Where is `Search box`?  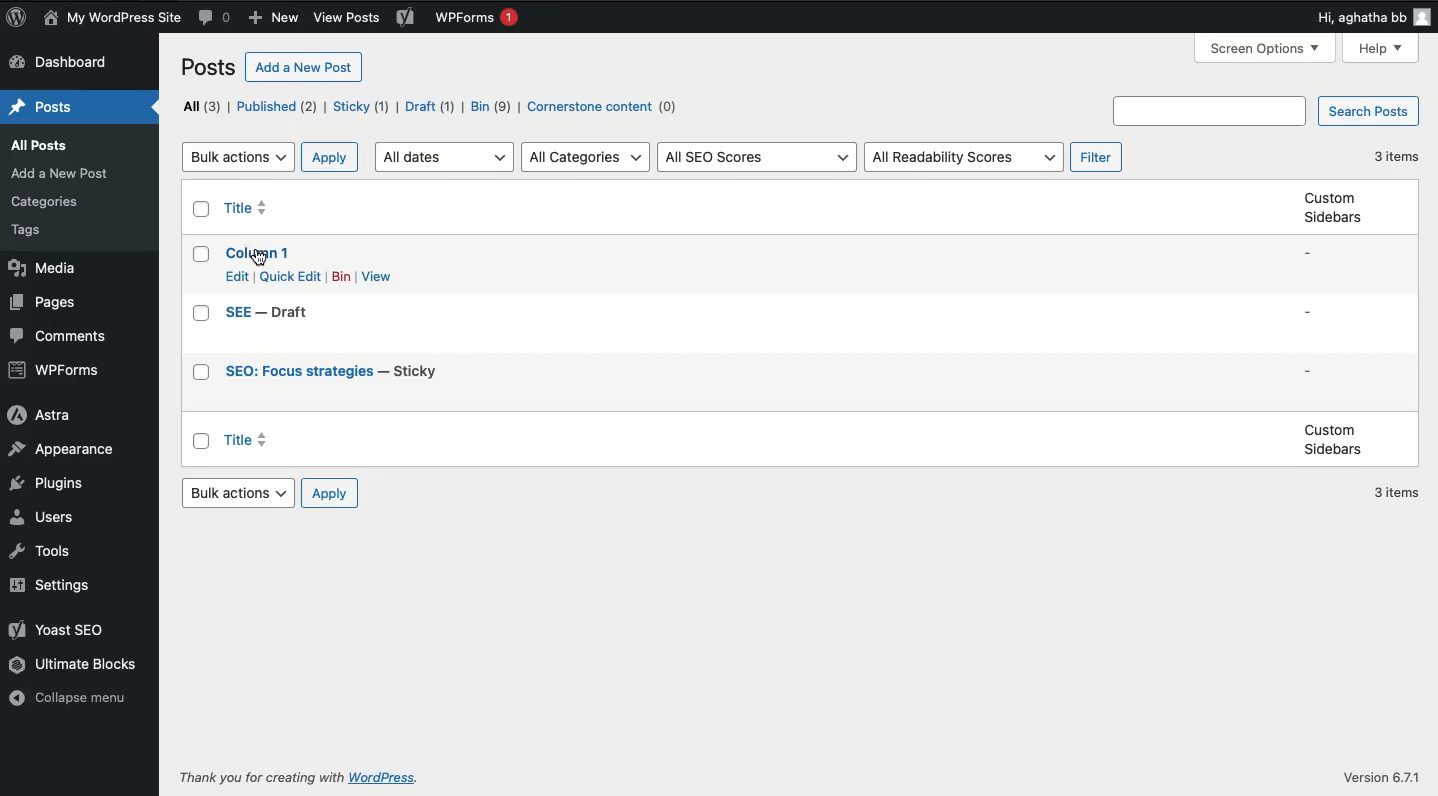 Search box is located at coordinates (1210, 111).